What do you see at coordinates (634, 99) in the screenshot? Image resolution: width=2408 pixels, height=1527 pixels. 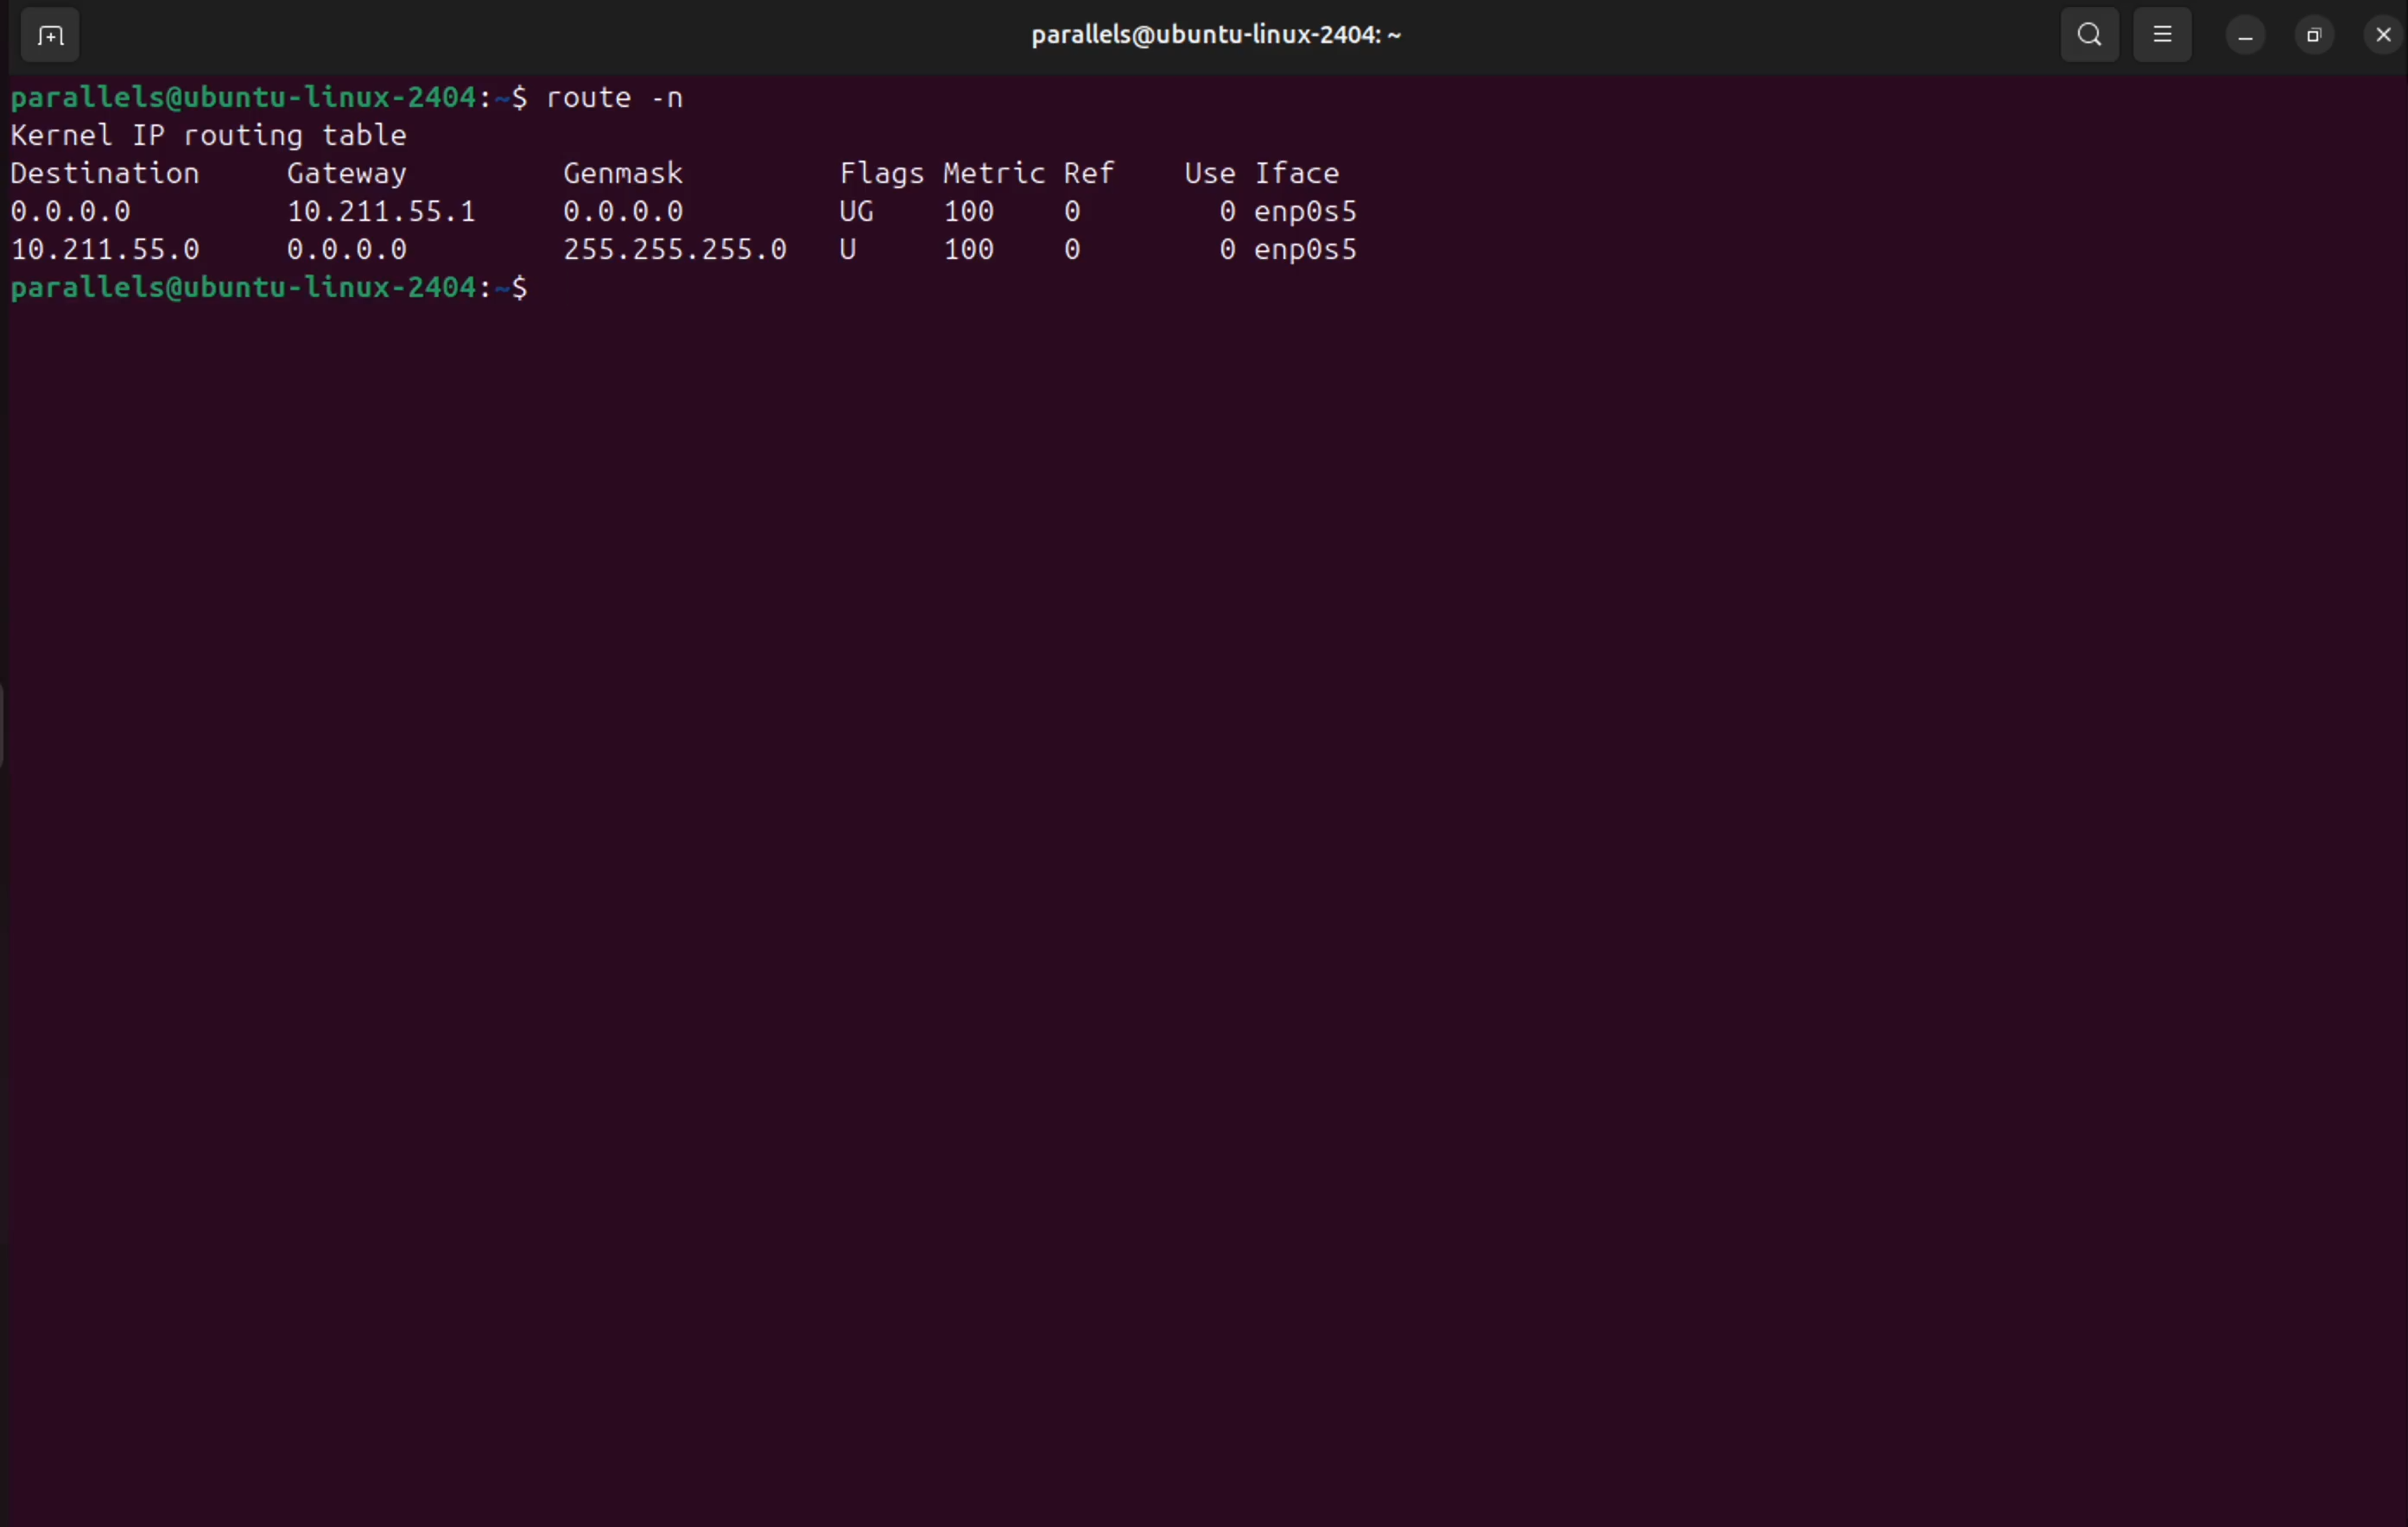 I see `route -n` at bounding box center [634, 99].